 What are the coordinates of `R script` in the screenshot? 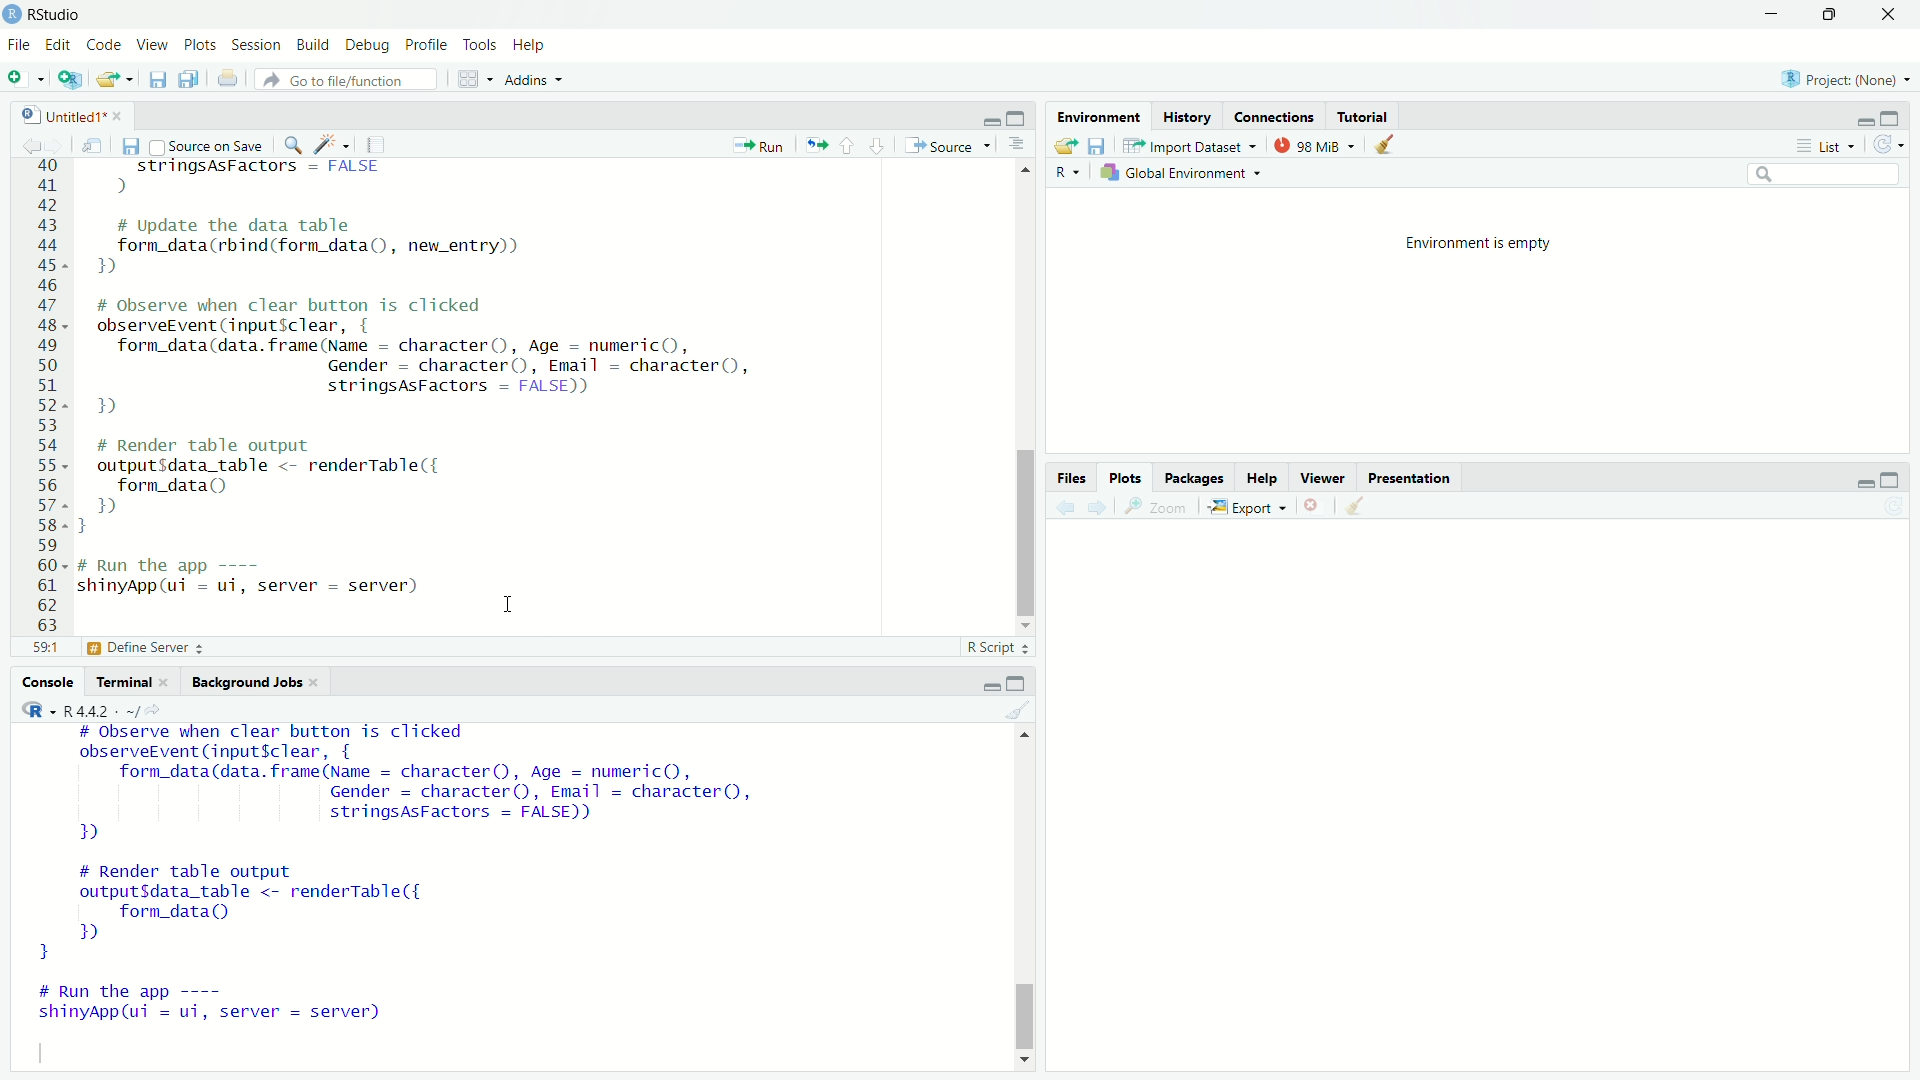 It's located at (998, 650).